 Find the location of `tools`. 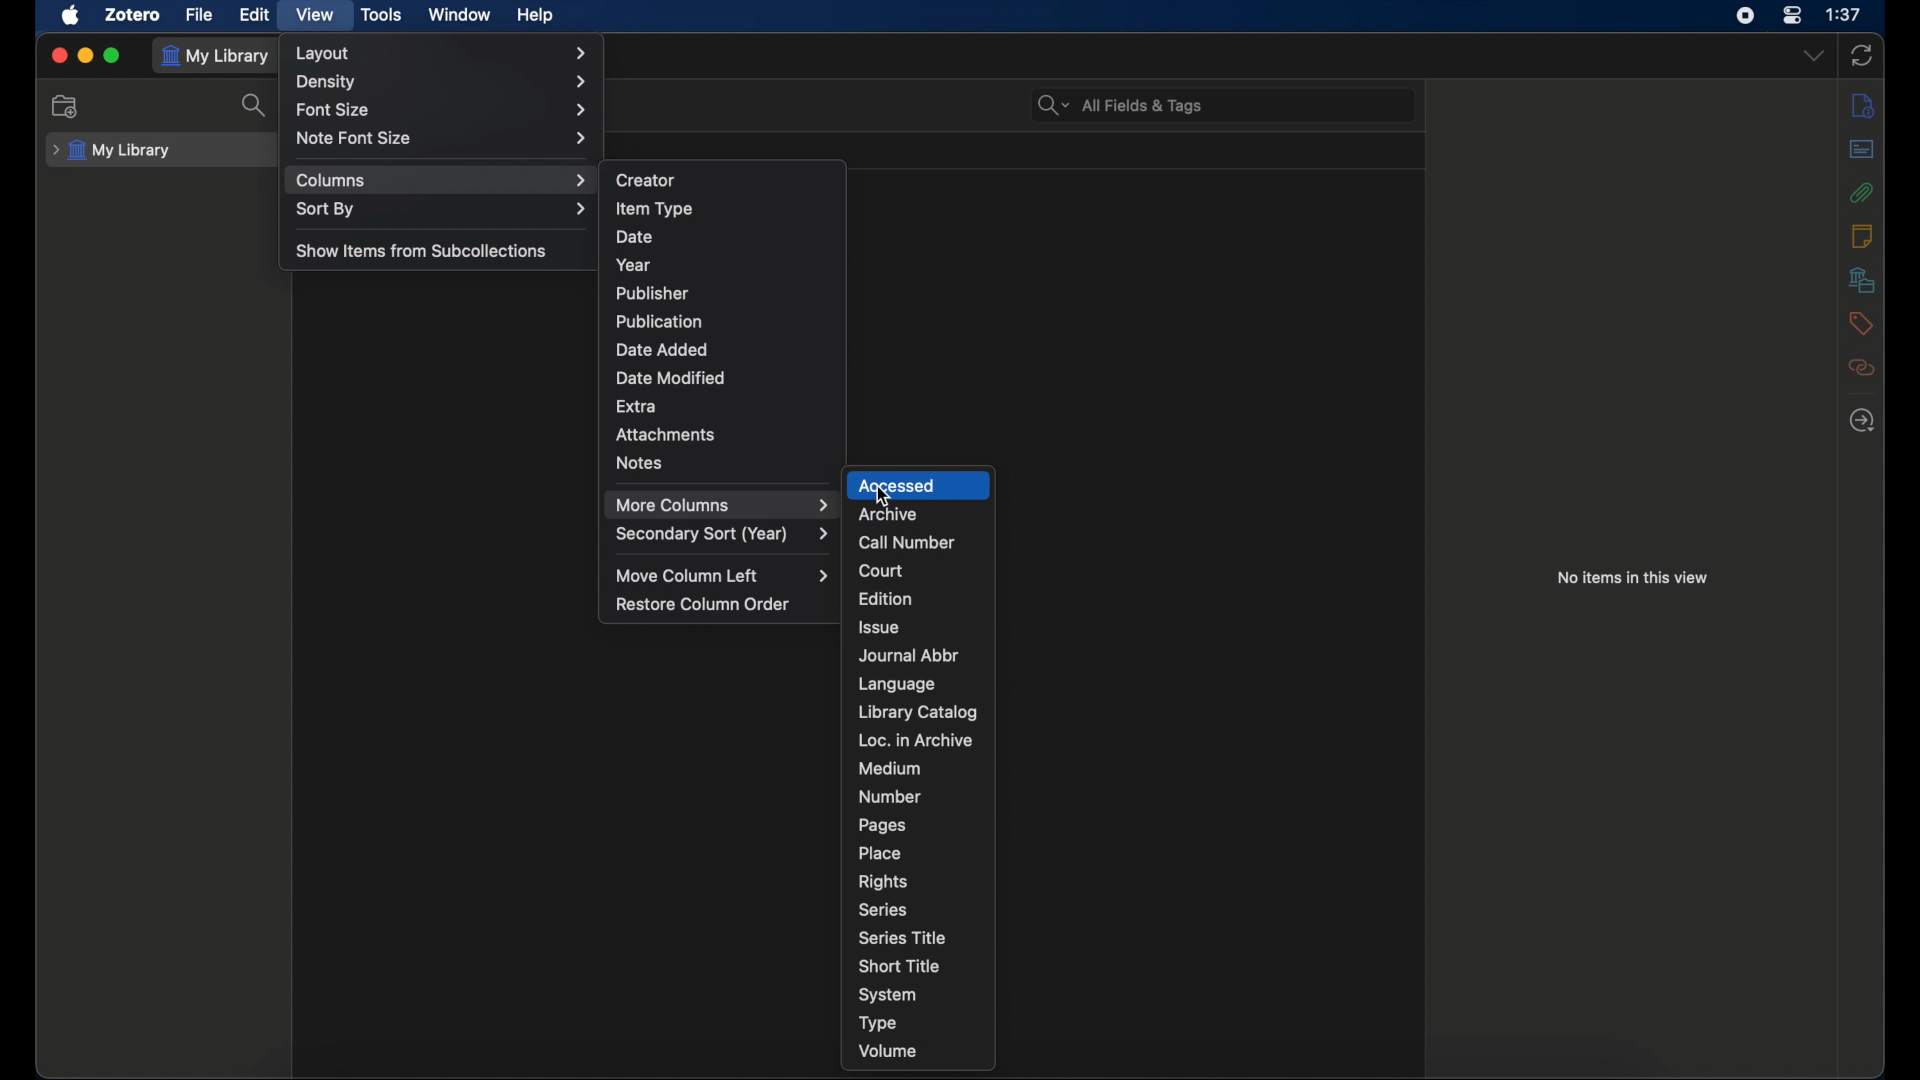

tools is located at coordinates (383, 14).